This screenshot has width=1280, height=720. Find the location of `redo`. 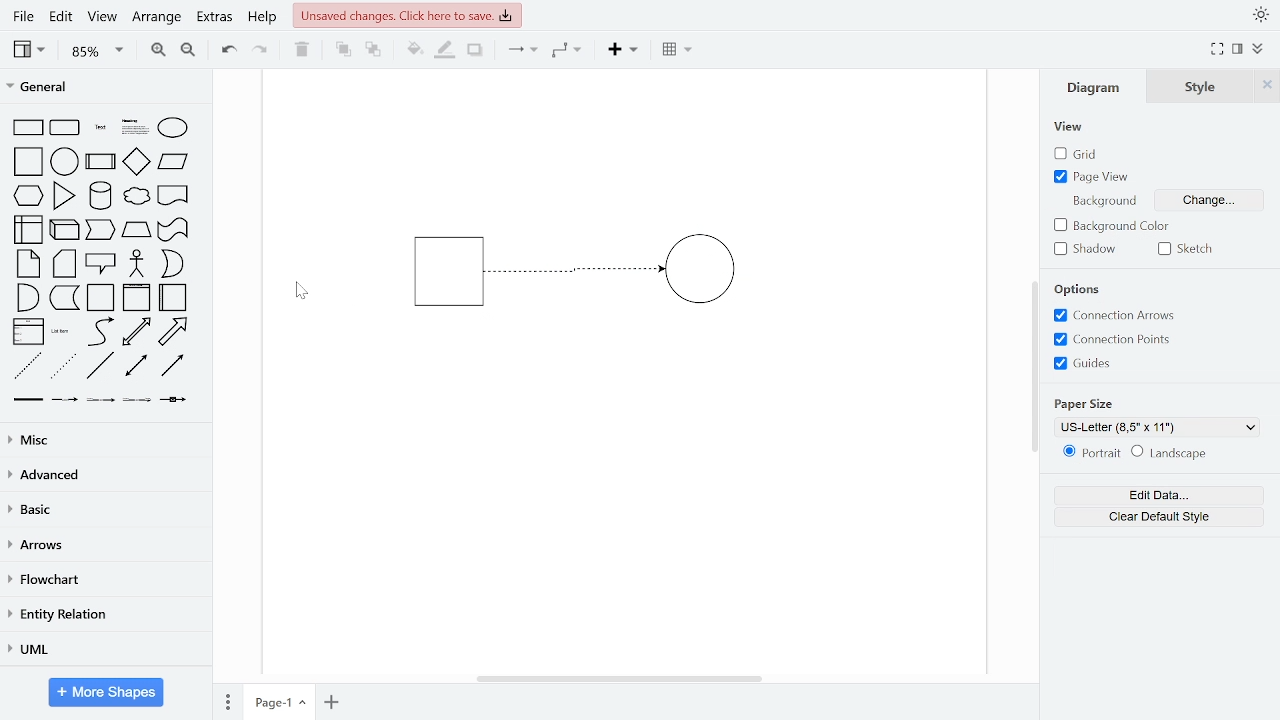

redo is located at coordinates (261, 49).